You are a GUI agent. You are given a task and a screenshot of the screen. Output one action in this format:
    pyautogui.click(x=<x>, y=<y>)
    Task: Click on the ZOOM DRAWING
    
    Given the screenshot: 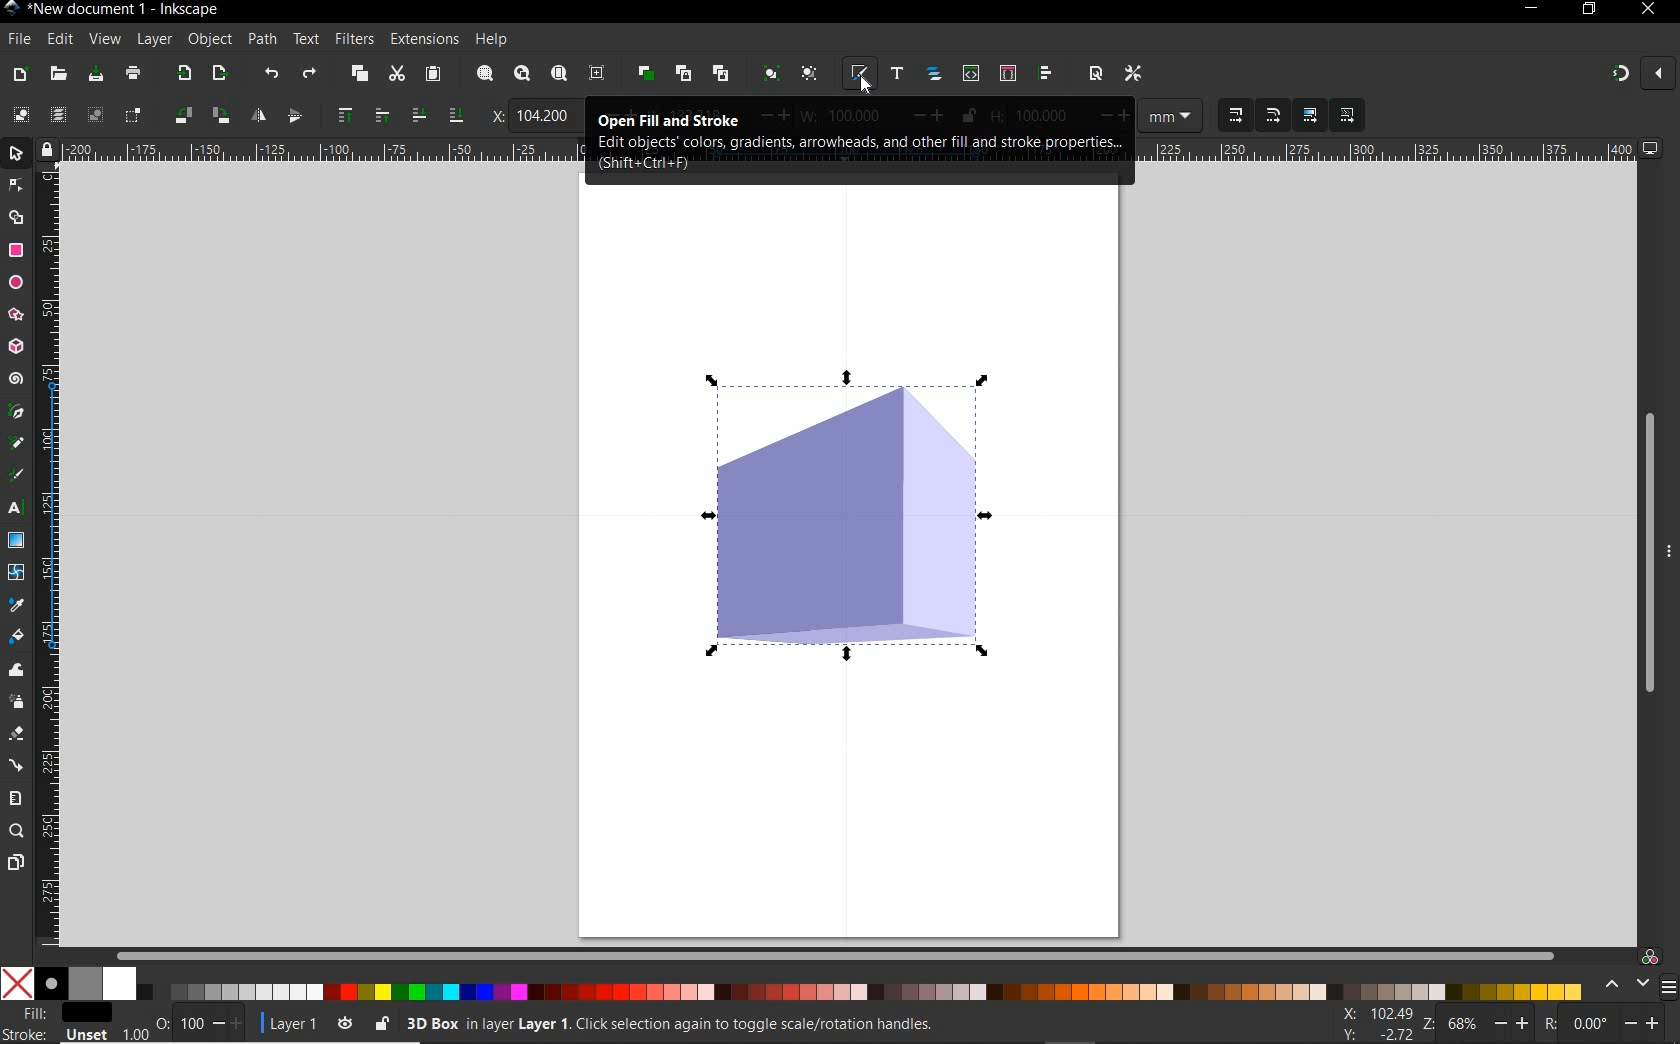 What is the action you would take?
    pyautogui.click(x=522, y=75)
    